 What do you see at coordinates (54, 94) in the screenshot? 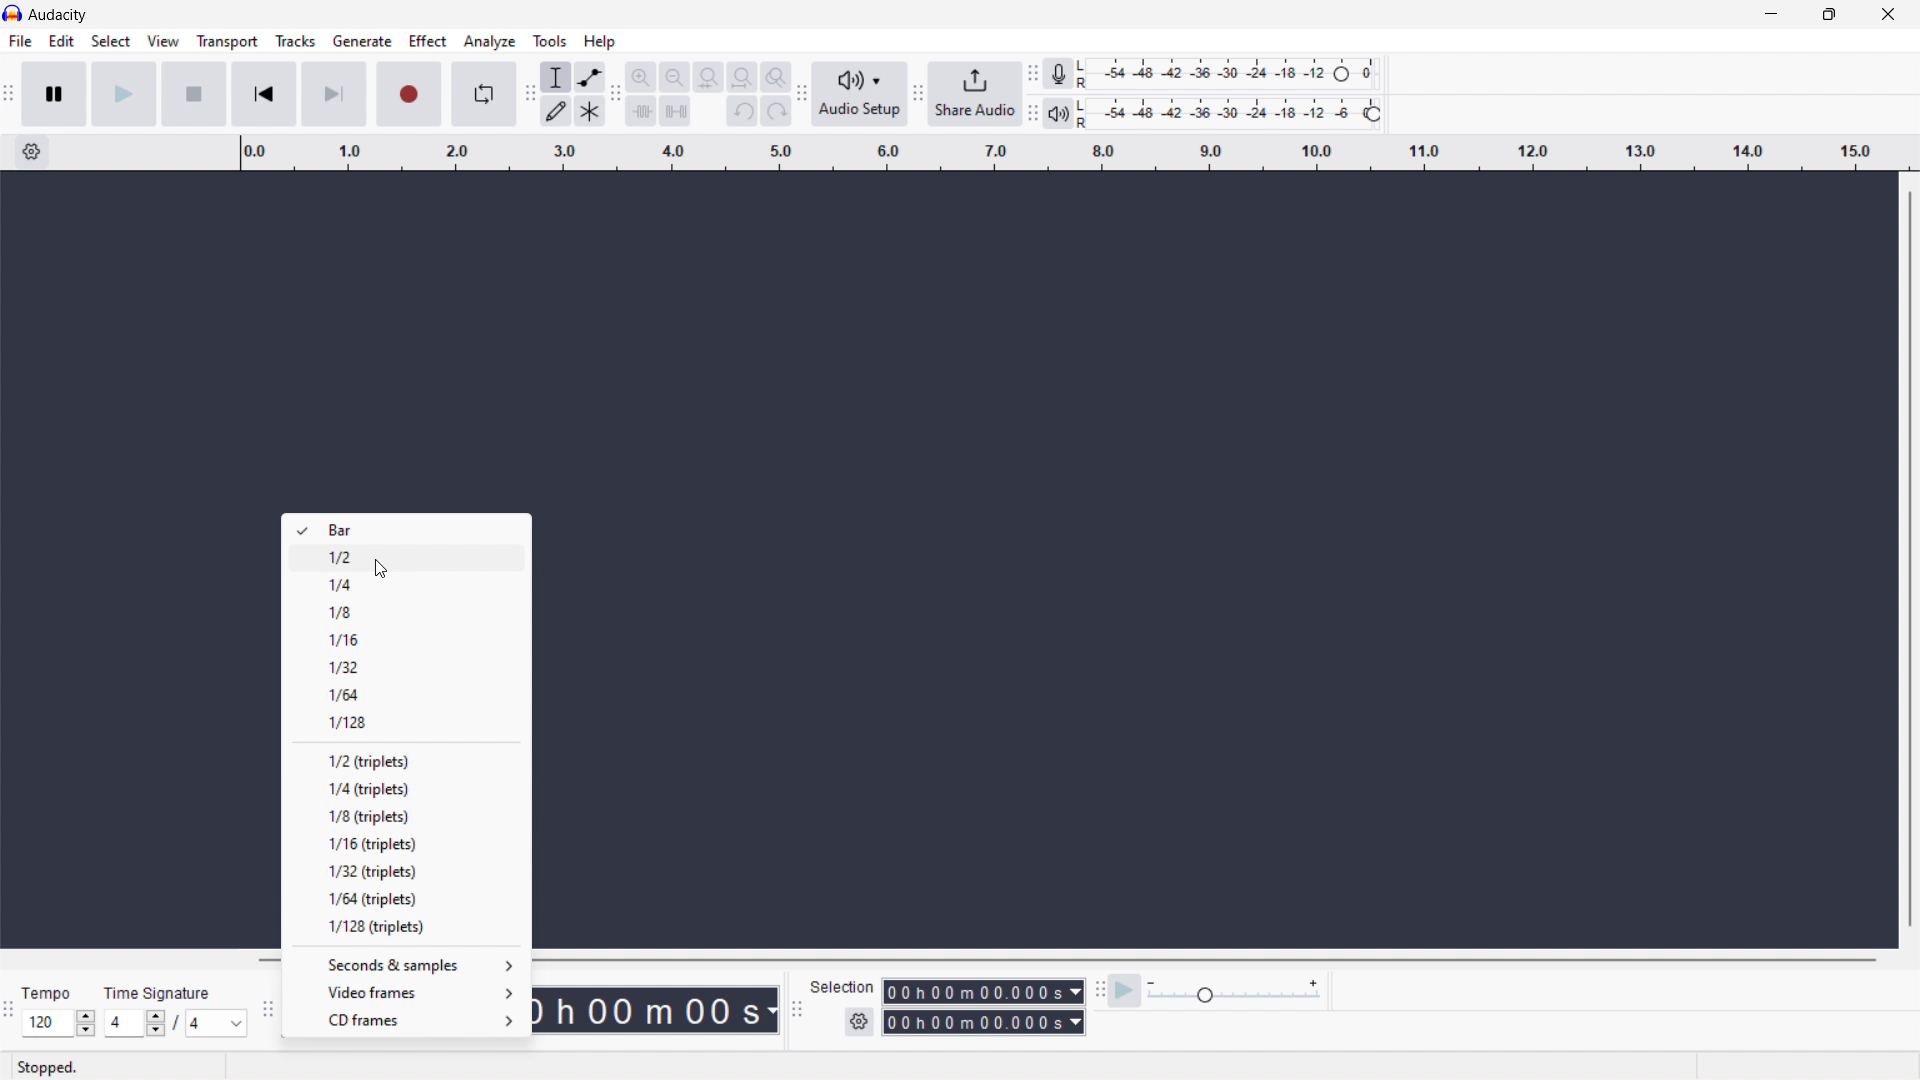
I see `pause` at bounding box center [54, 94].